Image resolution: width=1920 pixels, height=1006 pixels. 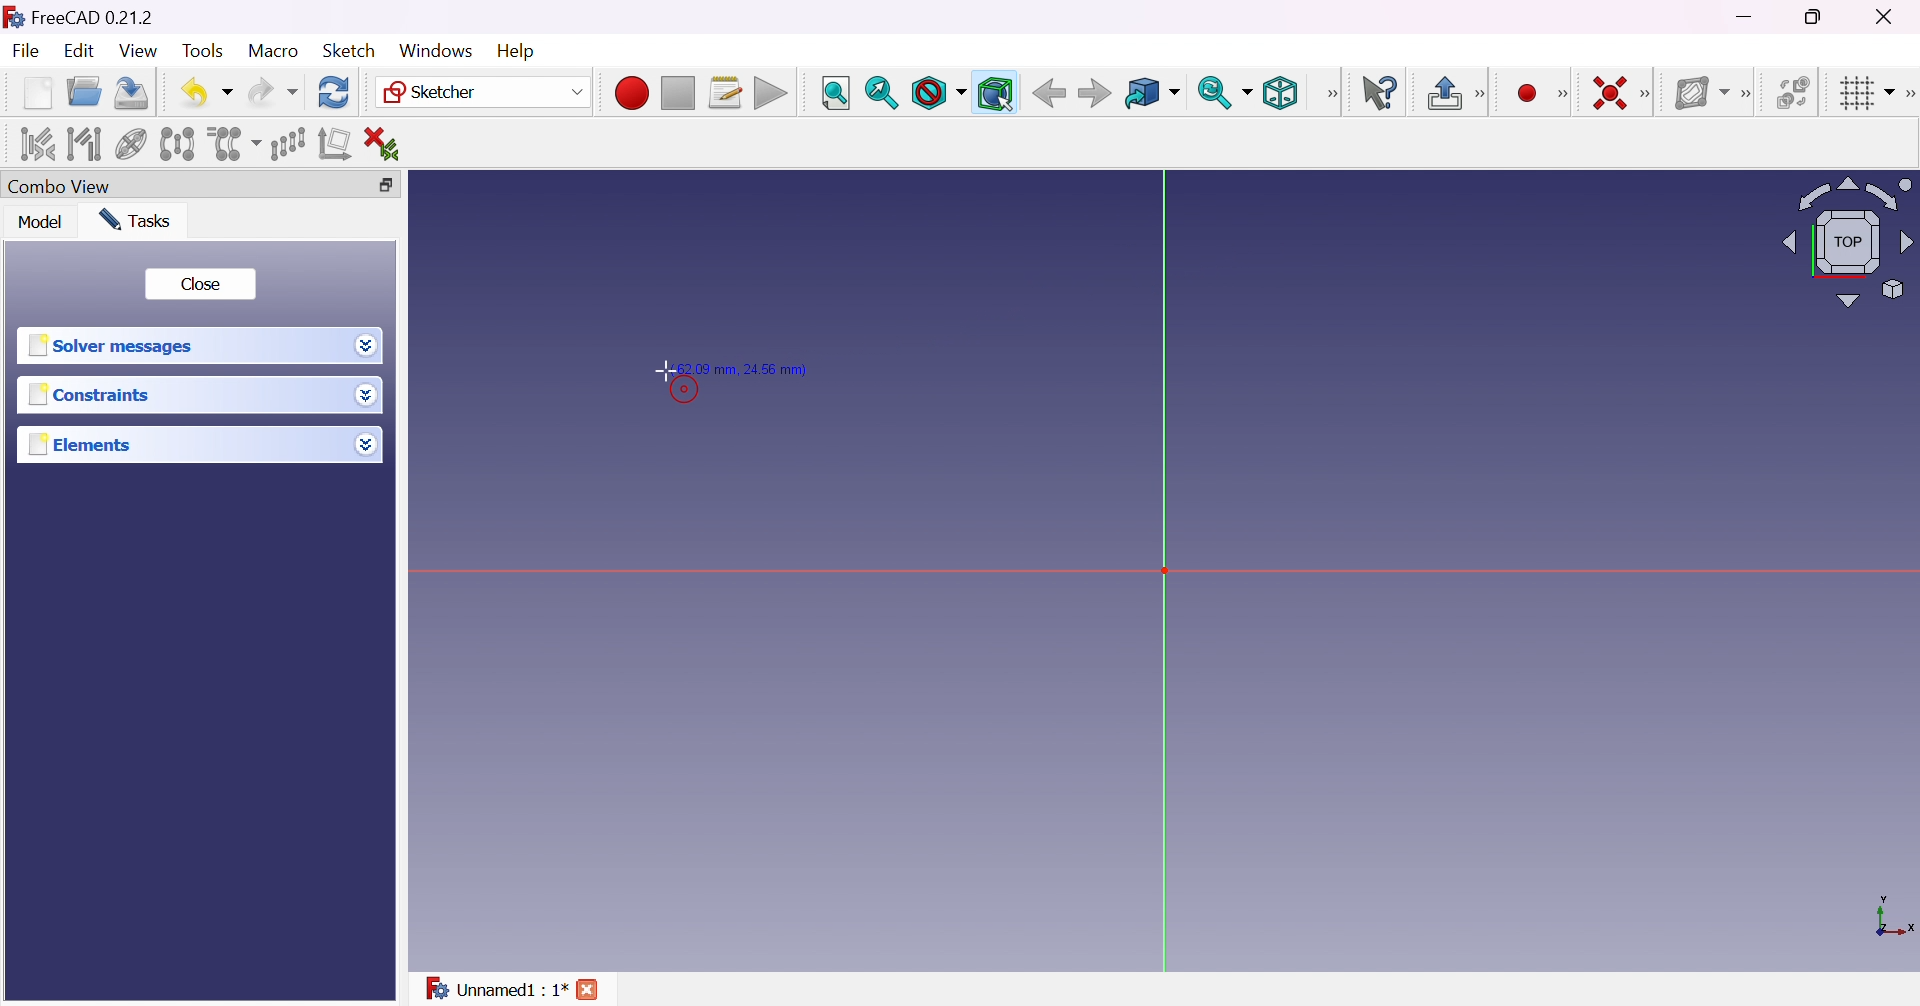 I want to click on close, so click(x=591, y=989).